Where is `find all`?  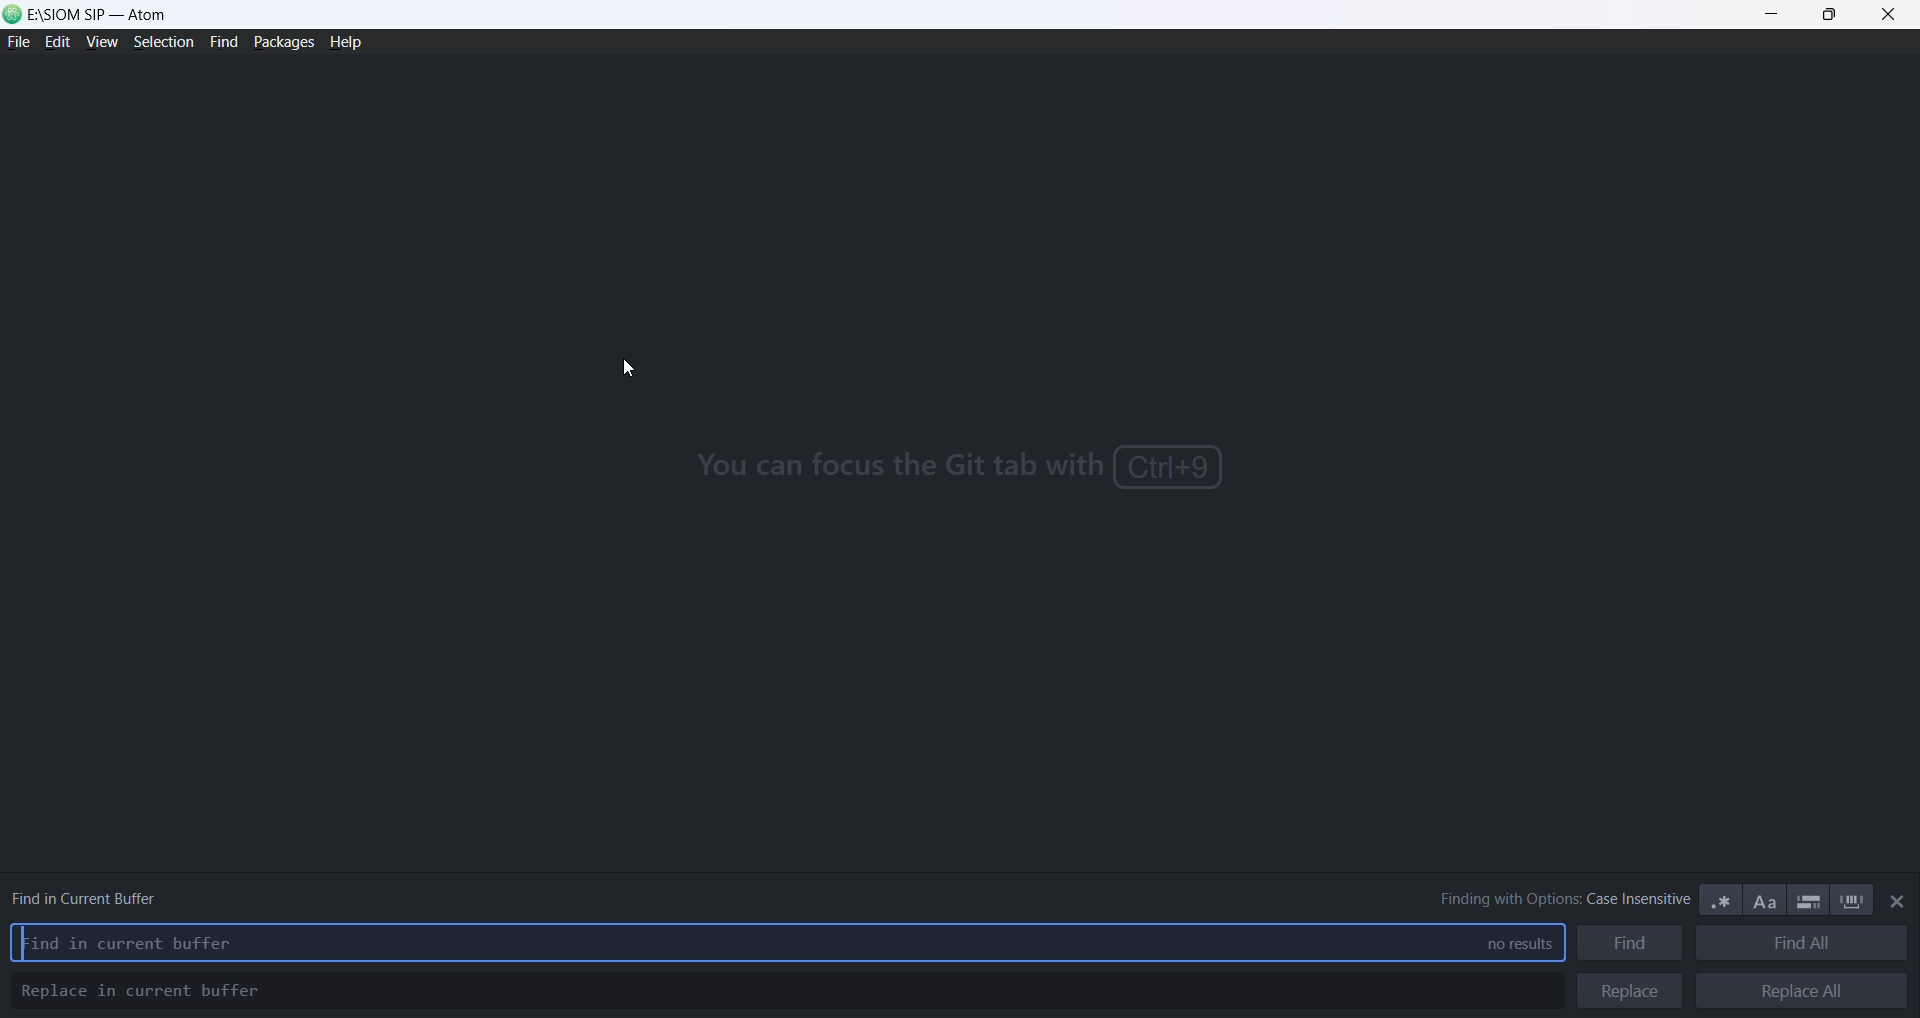 find all is located at coordinates (1801, 946).